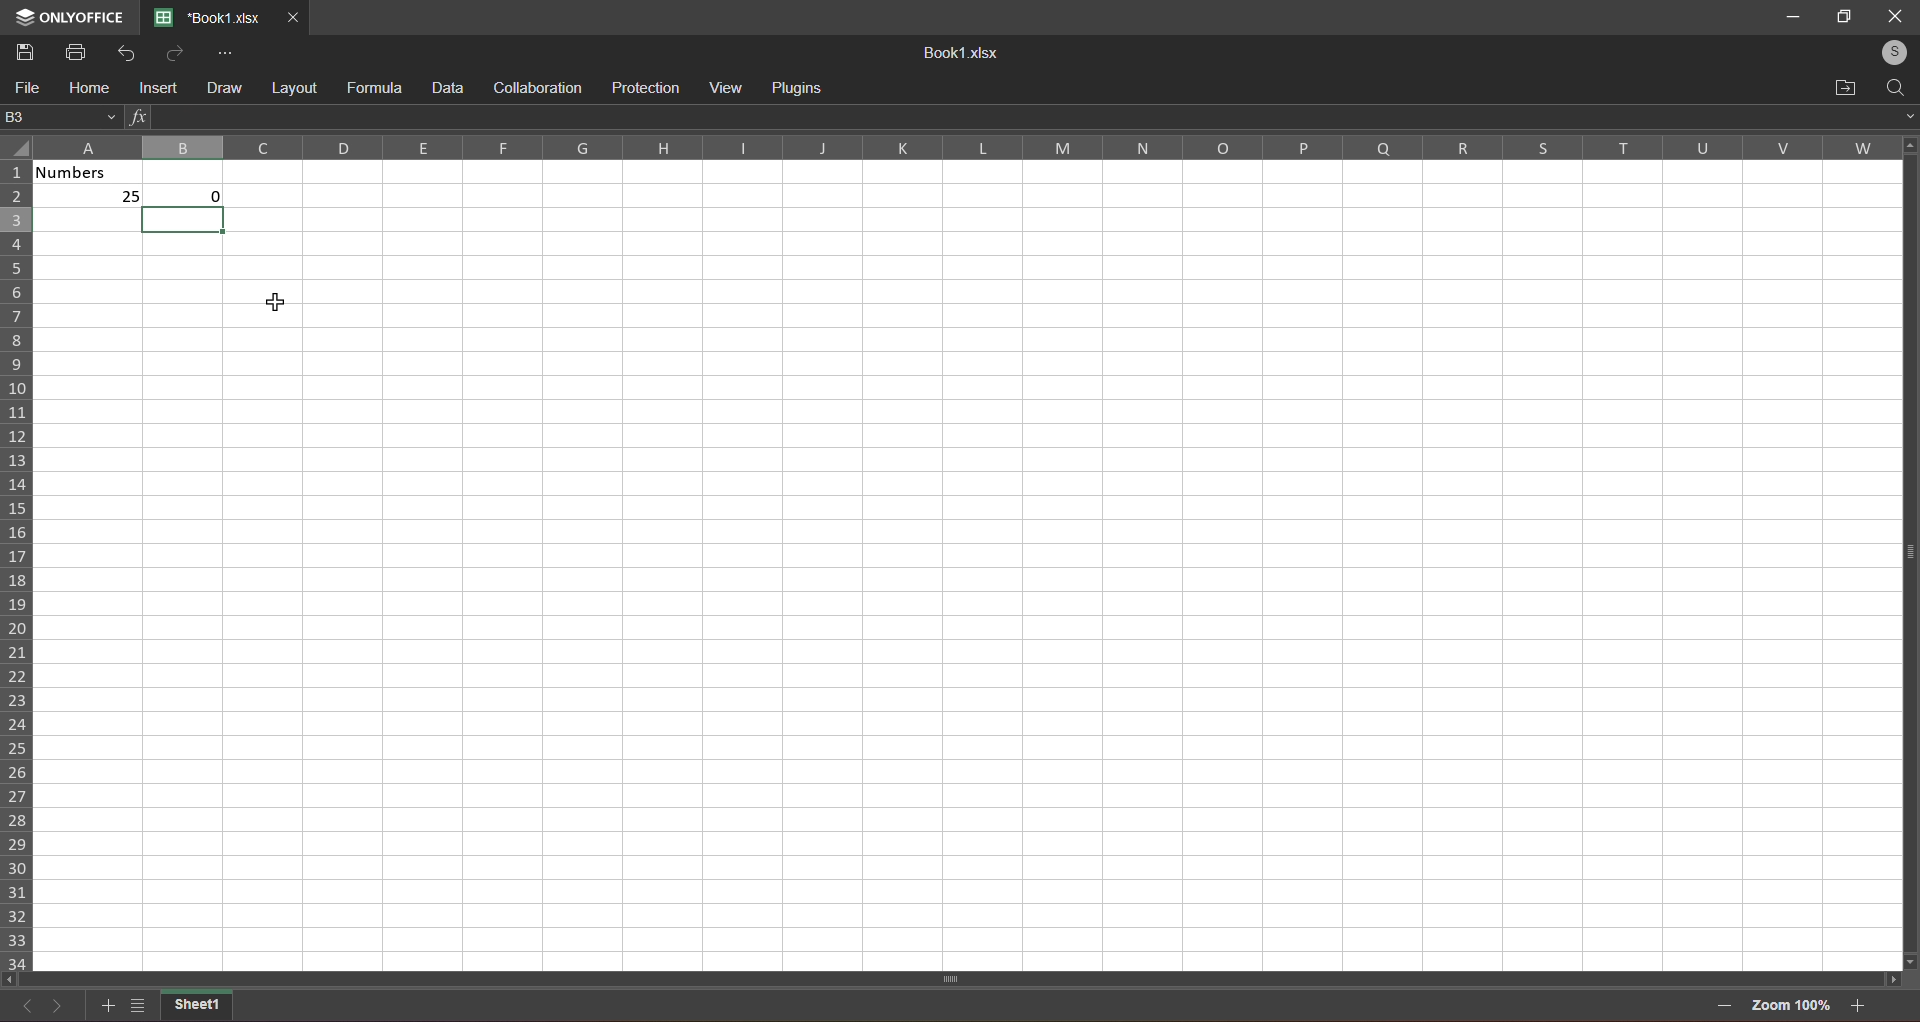 The width and height of the screenshot is (1920, 1022). What do you see at coordinates (642, 87) in the screenshot?
I see `protection` at bounding box center [642, 87].